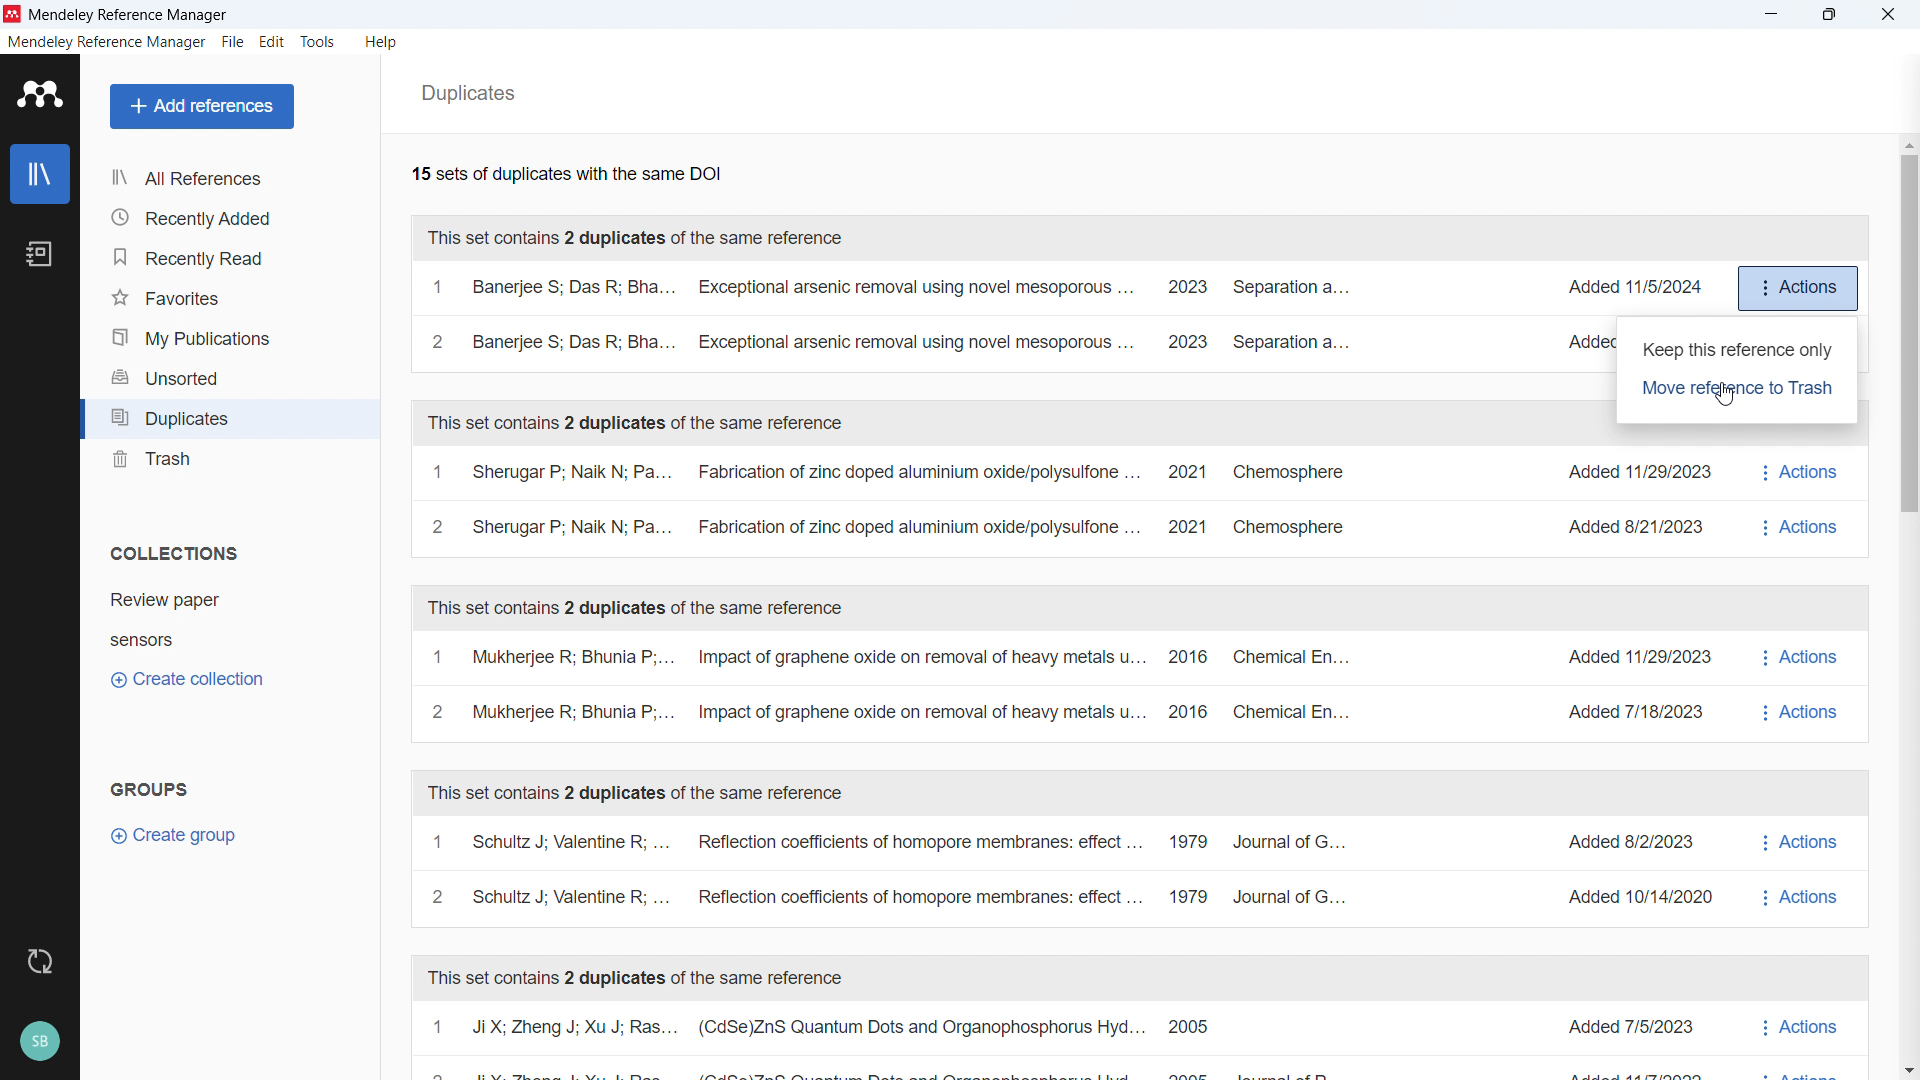 This screenshot has height=1080, width=1920. Describe the element at coordinates (1630, 529) in the screenshot. I see `Added 8/21/2023` at that location.